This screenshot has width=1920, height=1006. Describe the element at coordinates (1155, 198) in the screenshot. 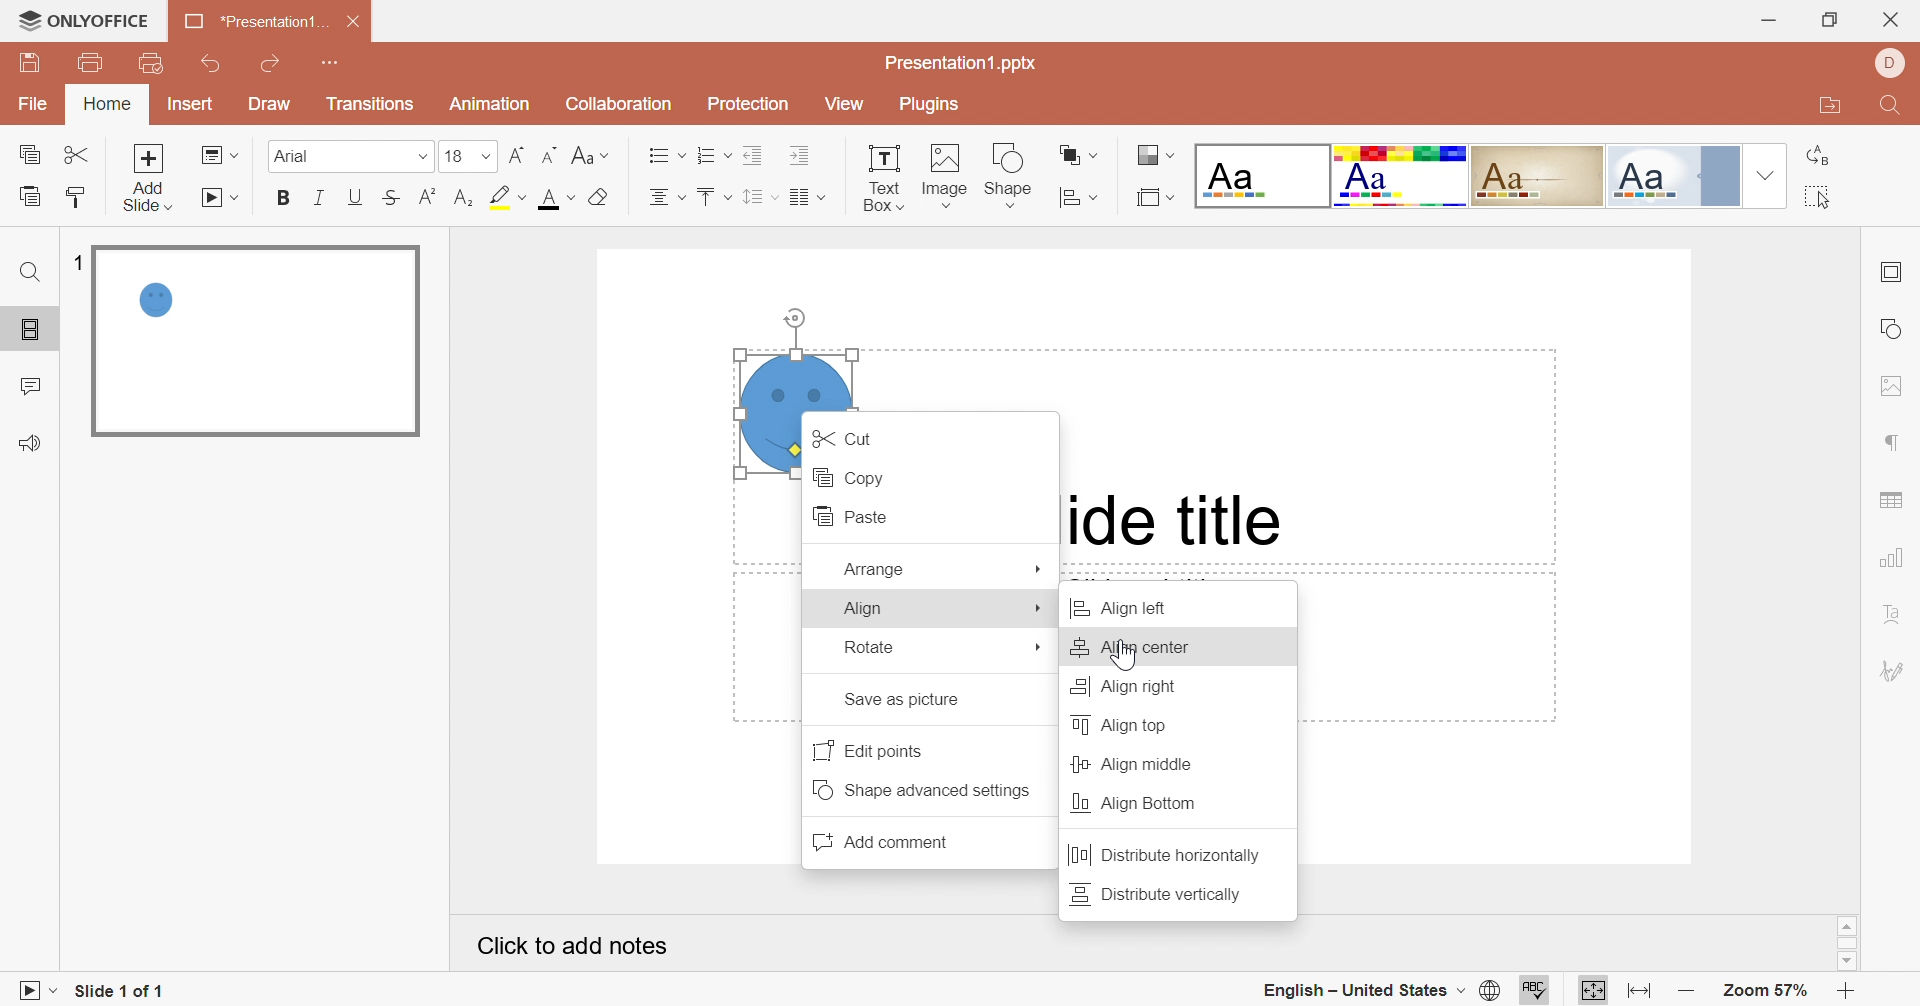

I see `Select slide size` at that location.